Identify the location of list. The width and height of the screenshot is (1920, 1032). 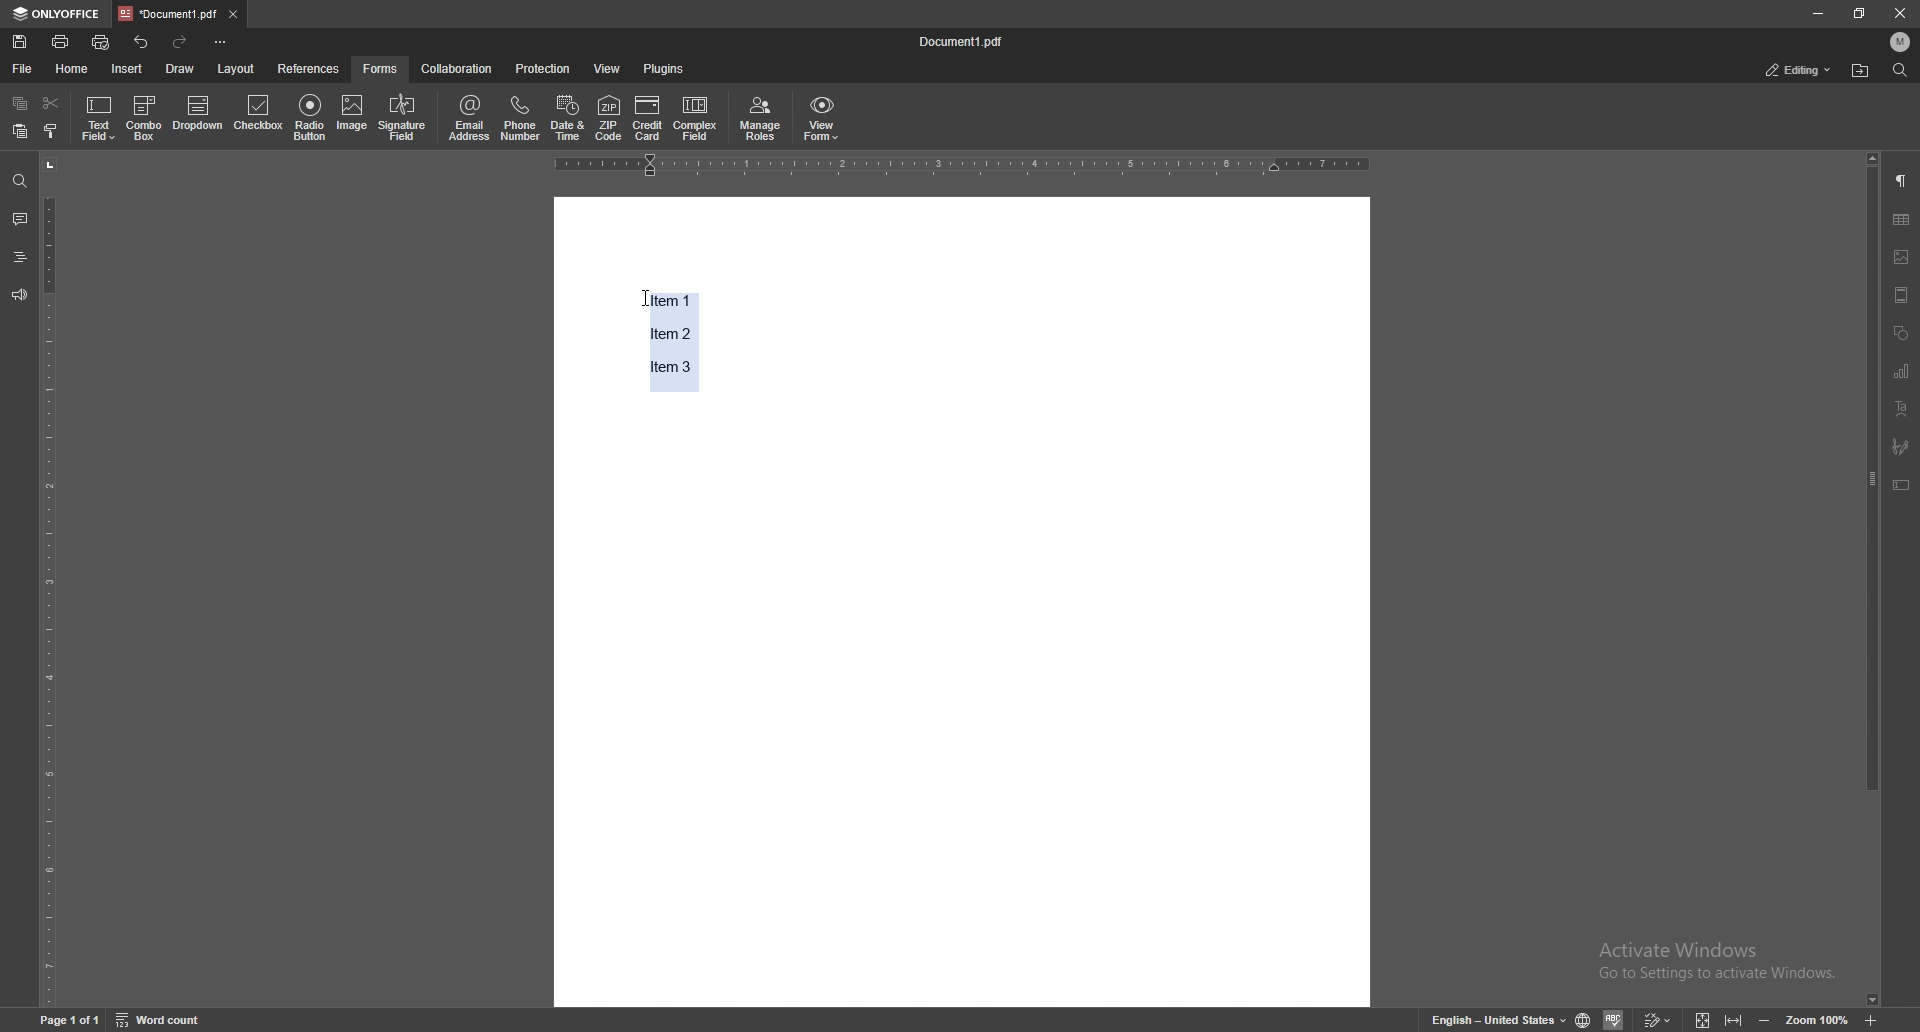
(677, 339).